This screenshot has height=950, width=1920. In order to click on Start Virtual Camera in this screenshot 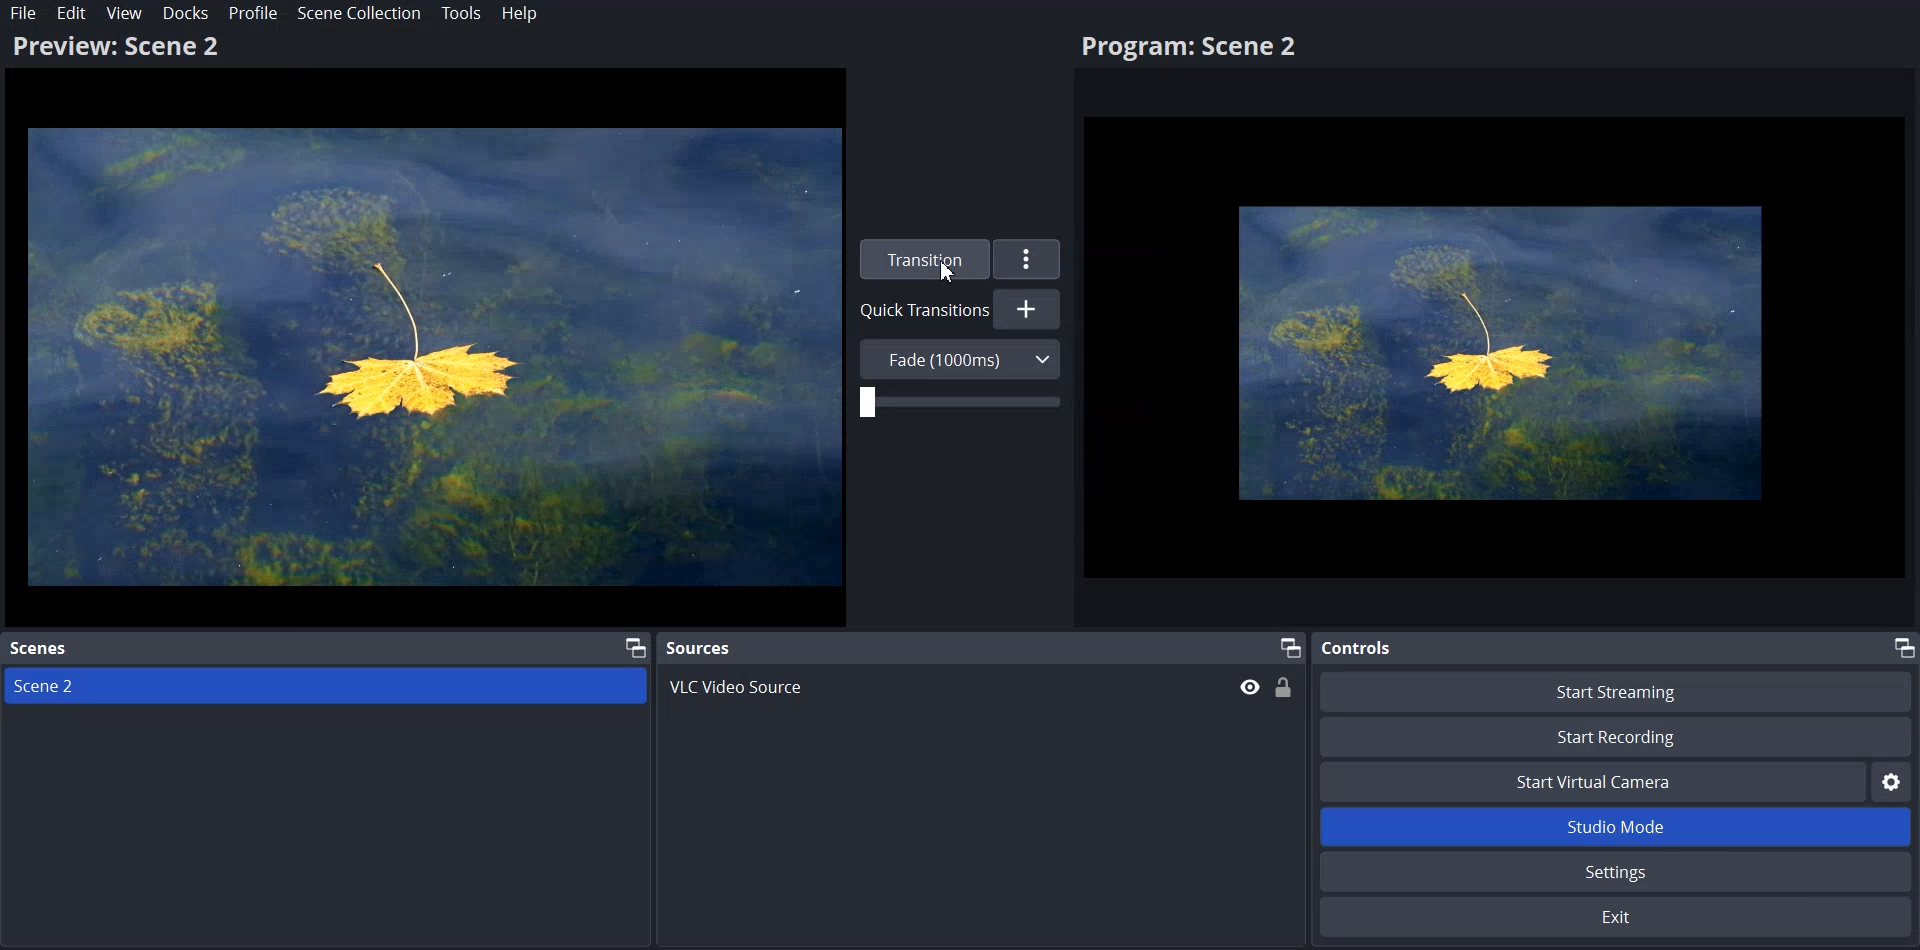, I will do `click(1593, 782)`.